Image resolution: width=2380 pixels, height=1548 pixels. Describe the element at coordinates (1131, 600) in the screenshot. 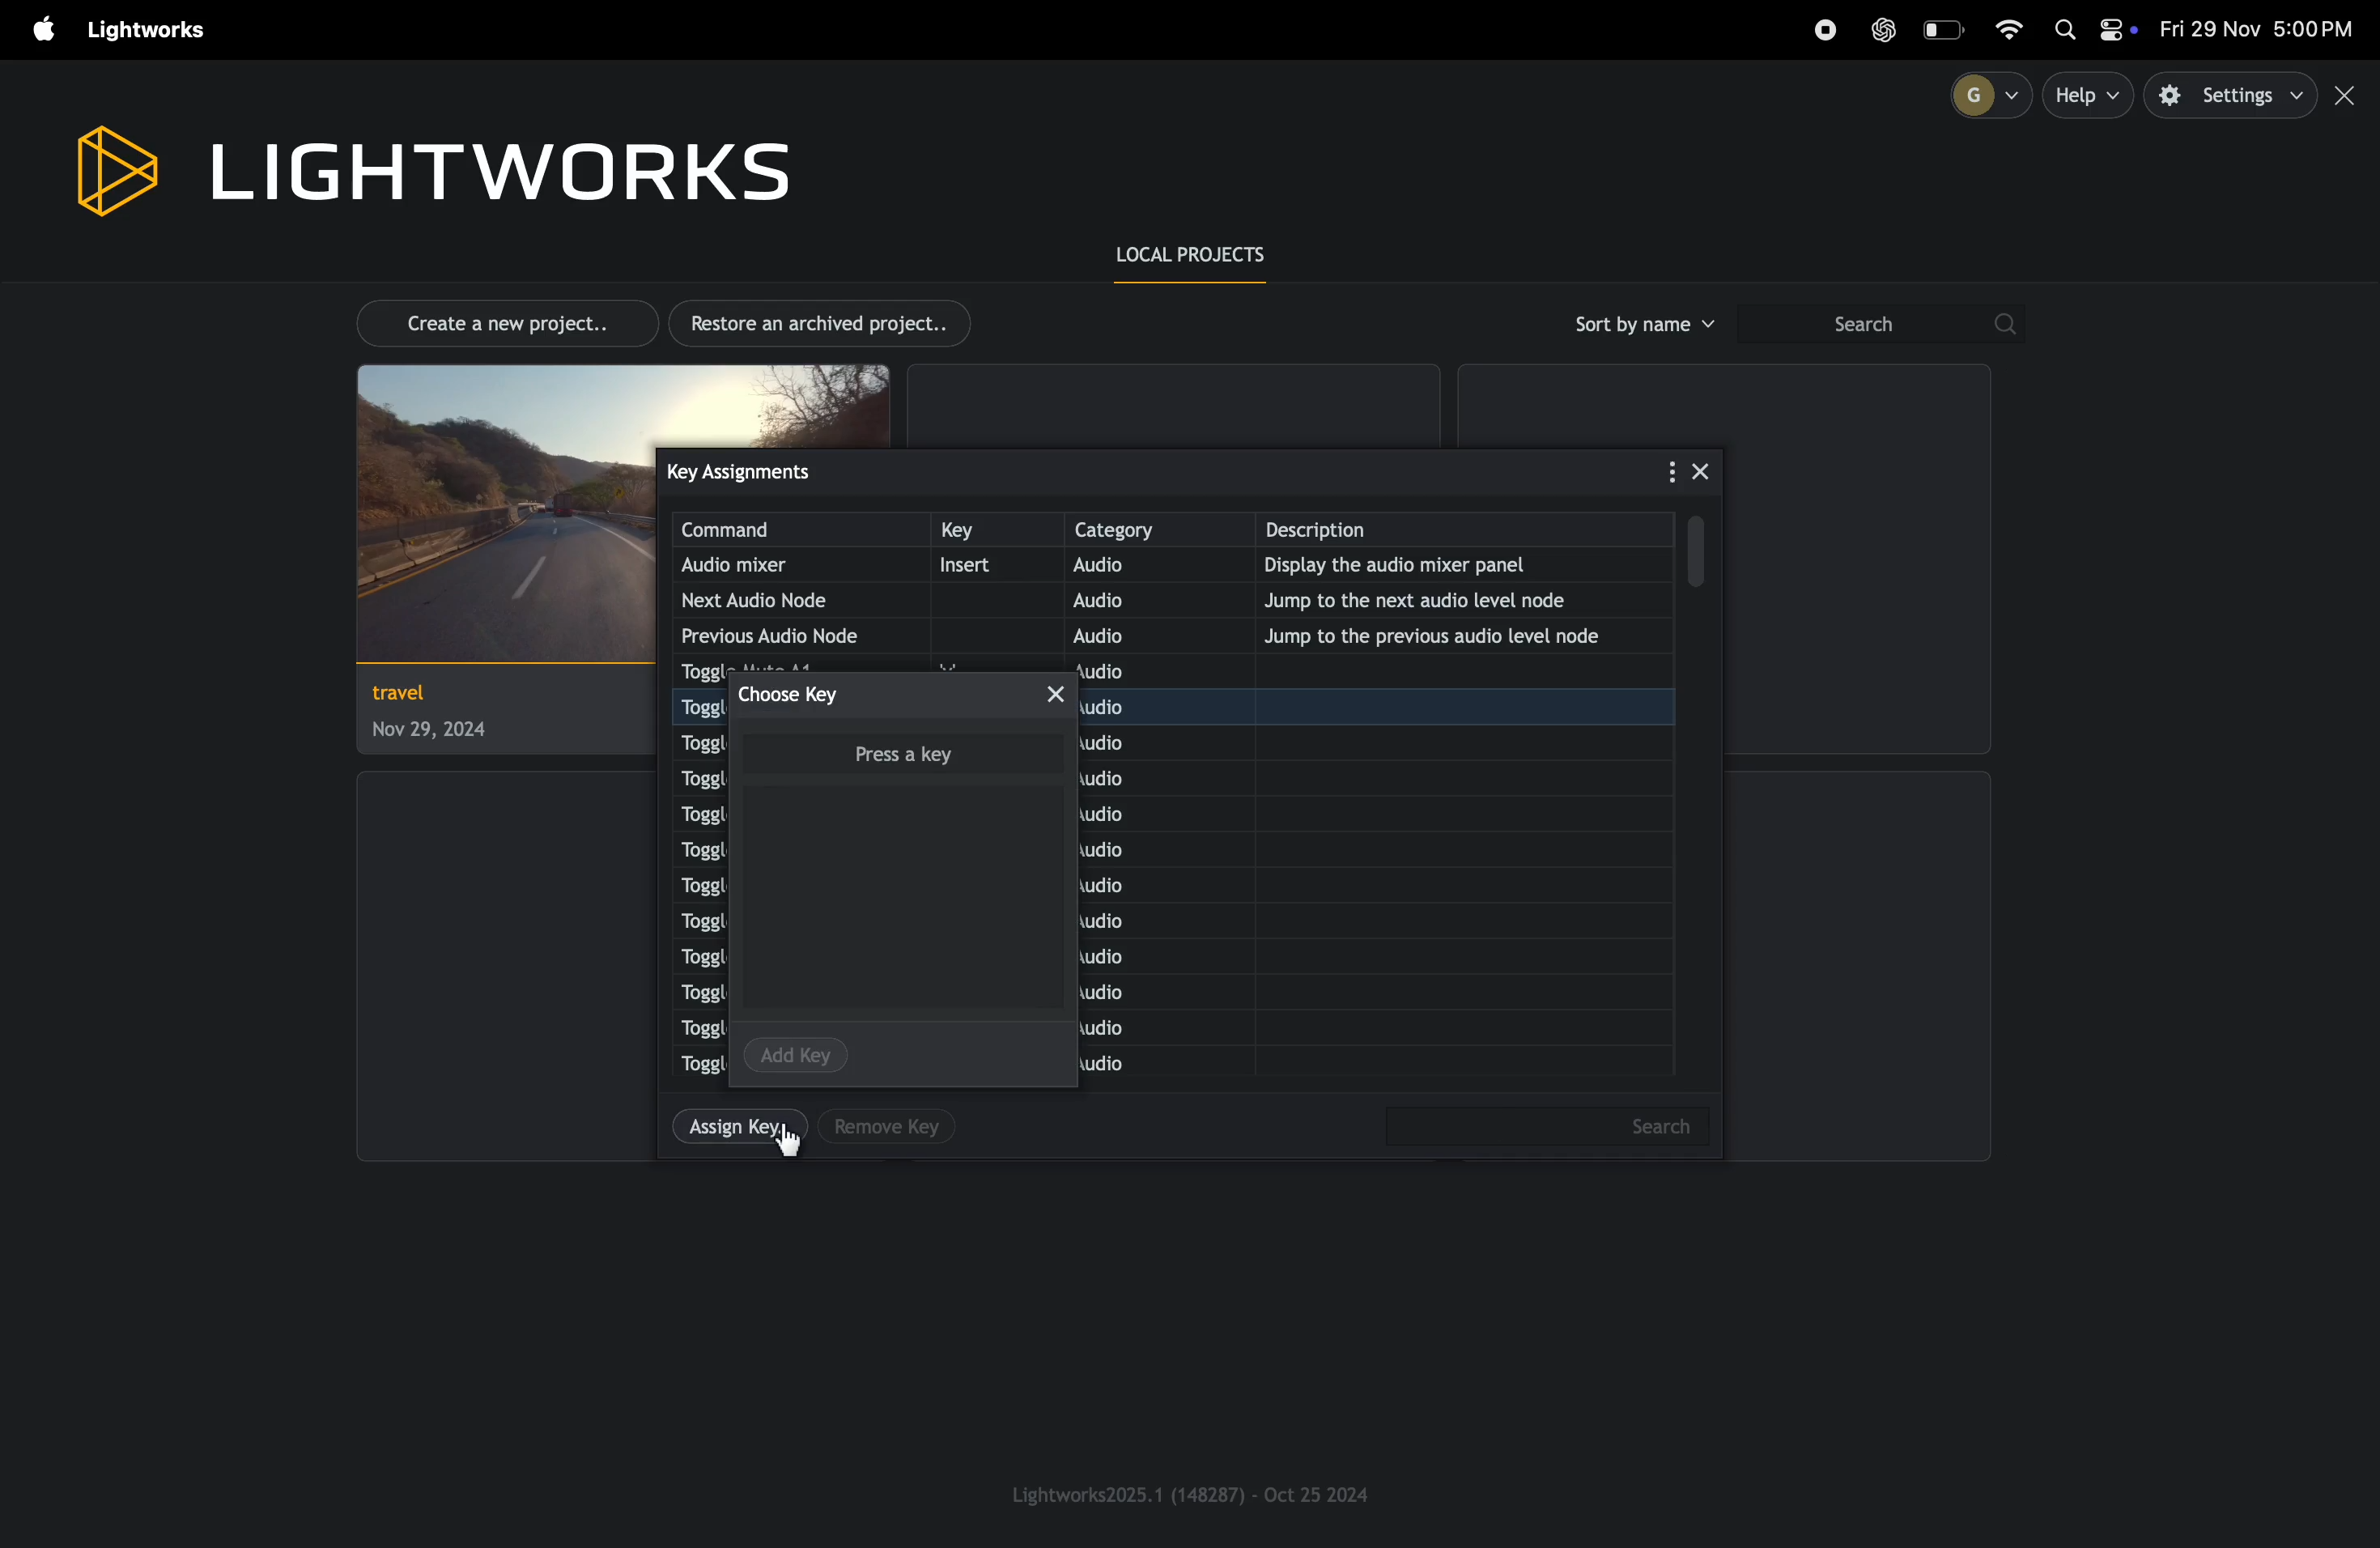

I see `audio` at that location.